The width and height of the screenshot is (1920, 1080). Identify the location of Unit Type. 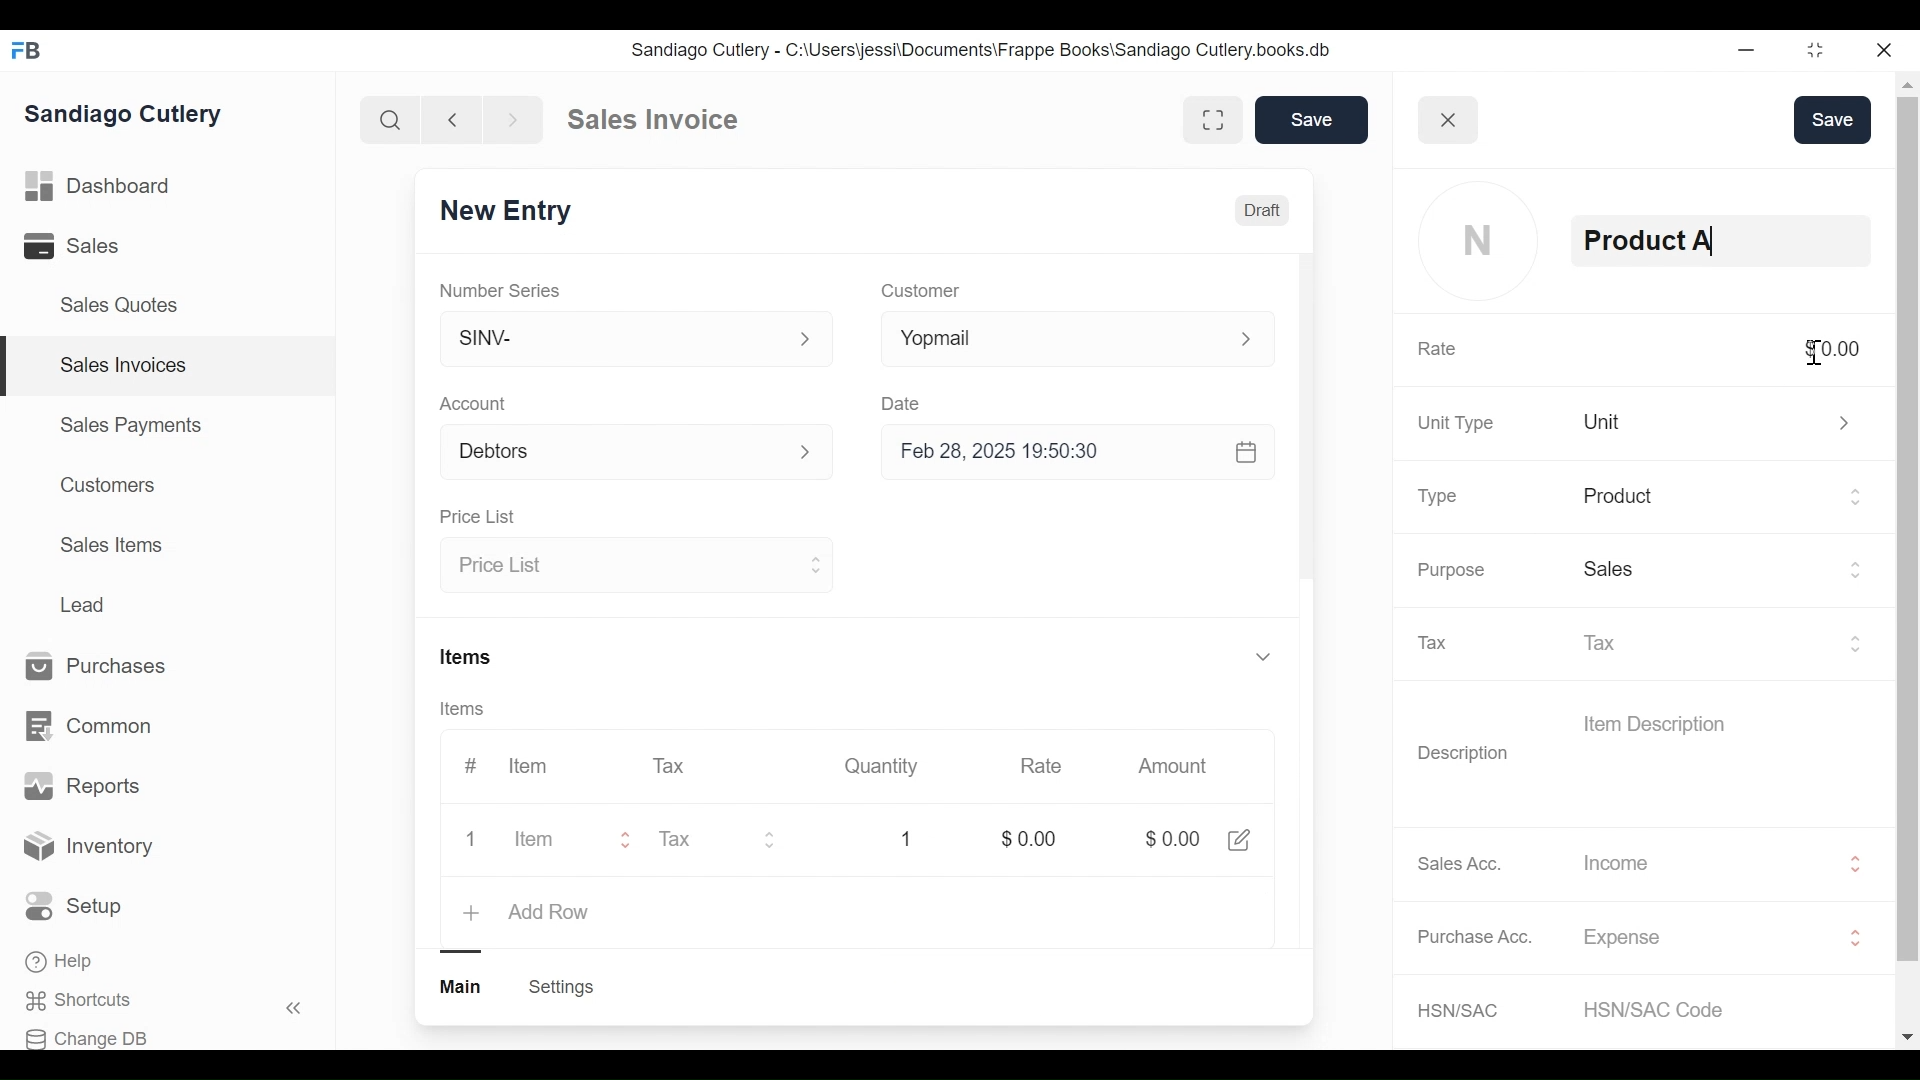
(1456, 424).